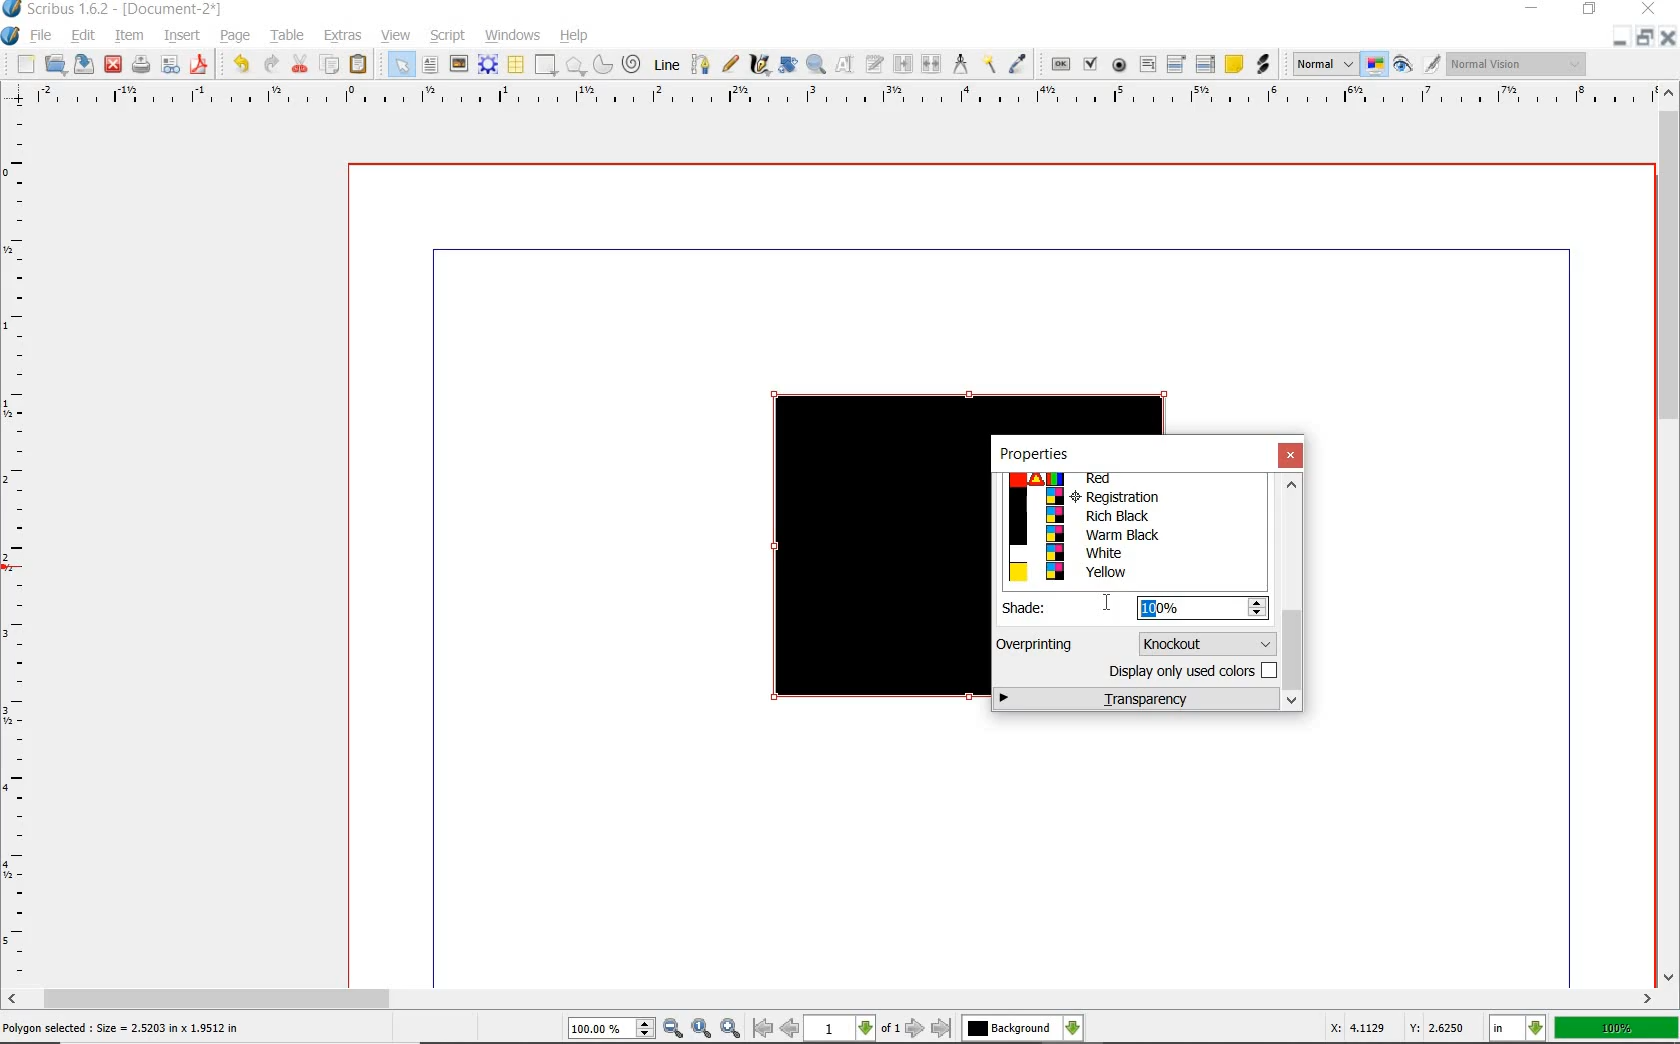 This screenshot has height=1044, width=1680. What do you see at coordinates (21, 547) in the screenshot?
I see `ruler` at bounding box center [21, 547].